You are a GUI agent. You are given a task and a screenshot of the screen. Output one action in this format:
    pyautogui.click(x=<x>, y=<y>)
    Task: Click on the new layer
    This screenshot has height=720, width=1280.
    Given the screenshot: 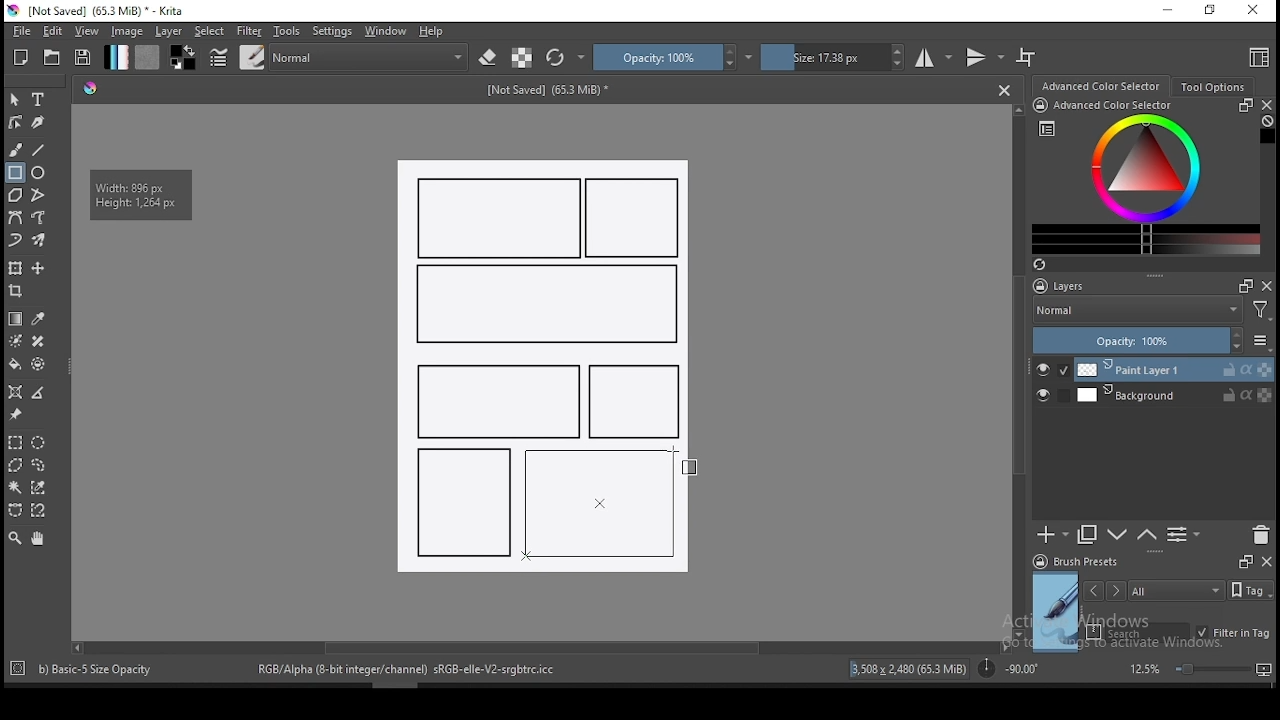 What is the action you would take?
    pyautogui.click(x=1053, y=534)
    